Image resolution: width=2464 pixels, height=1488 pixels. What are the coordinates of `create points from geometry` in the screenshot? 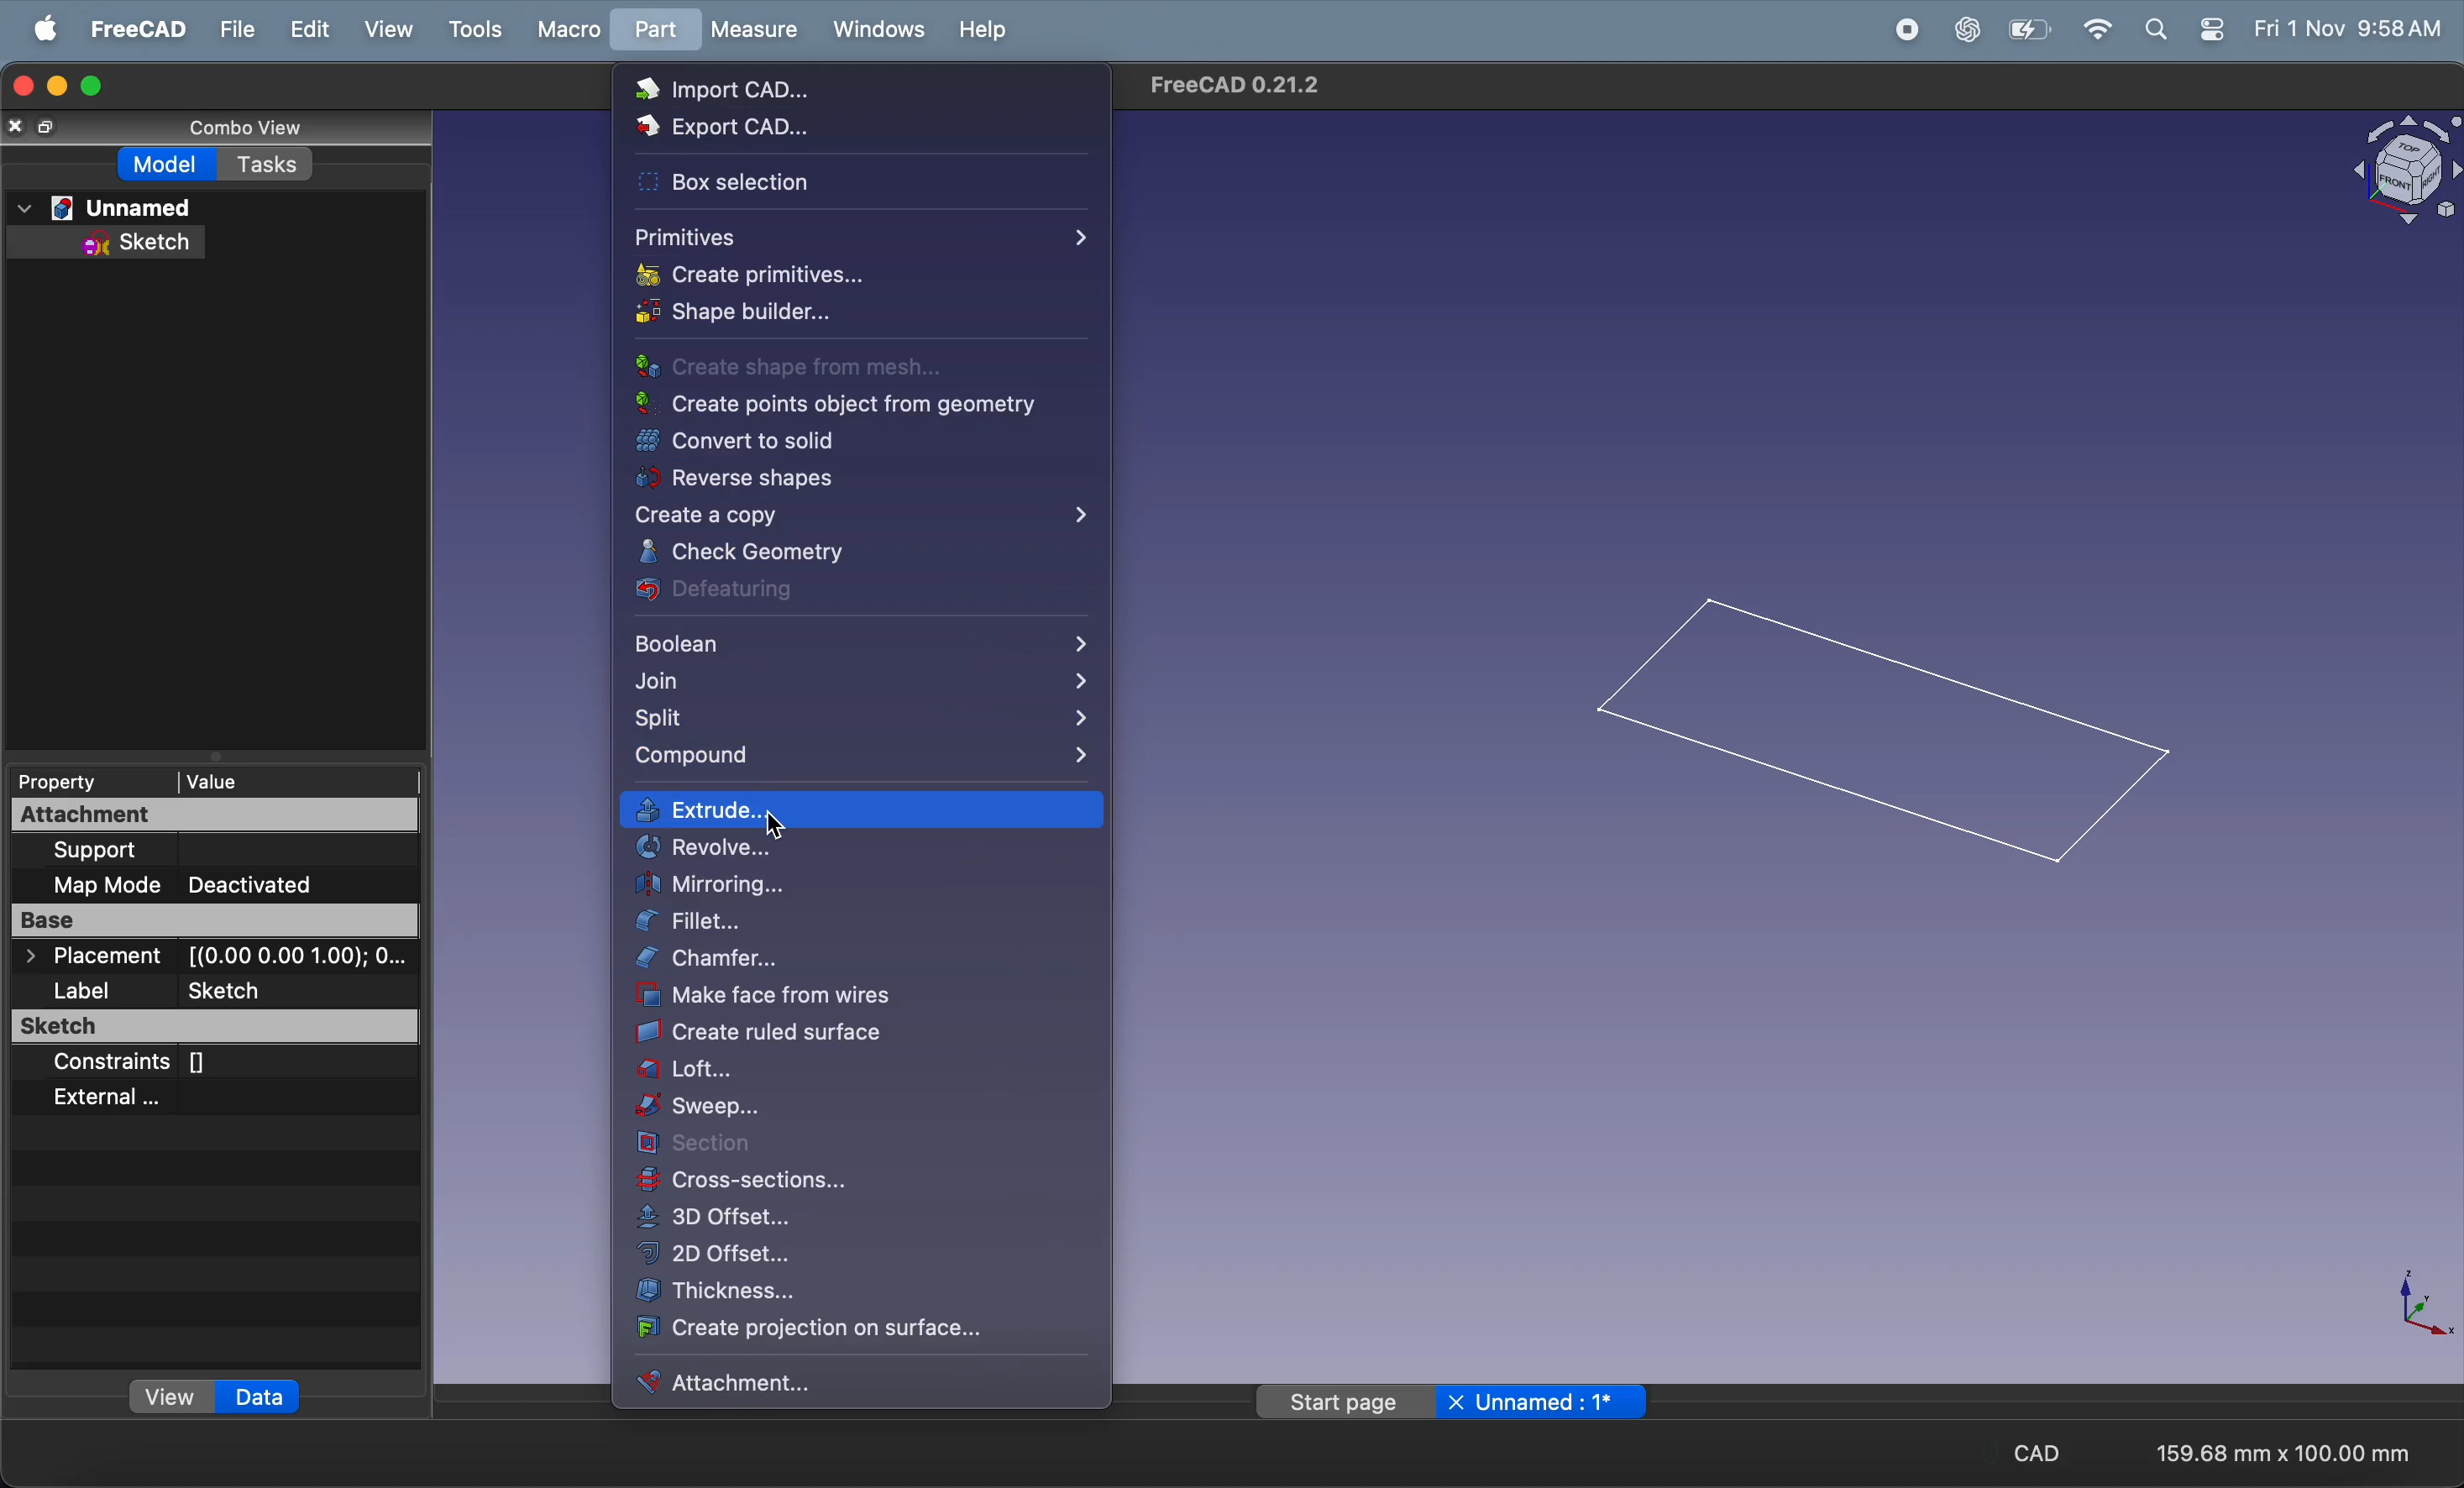 It's located at (851, 405).